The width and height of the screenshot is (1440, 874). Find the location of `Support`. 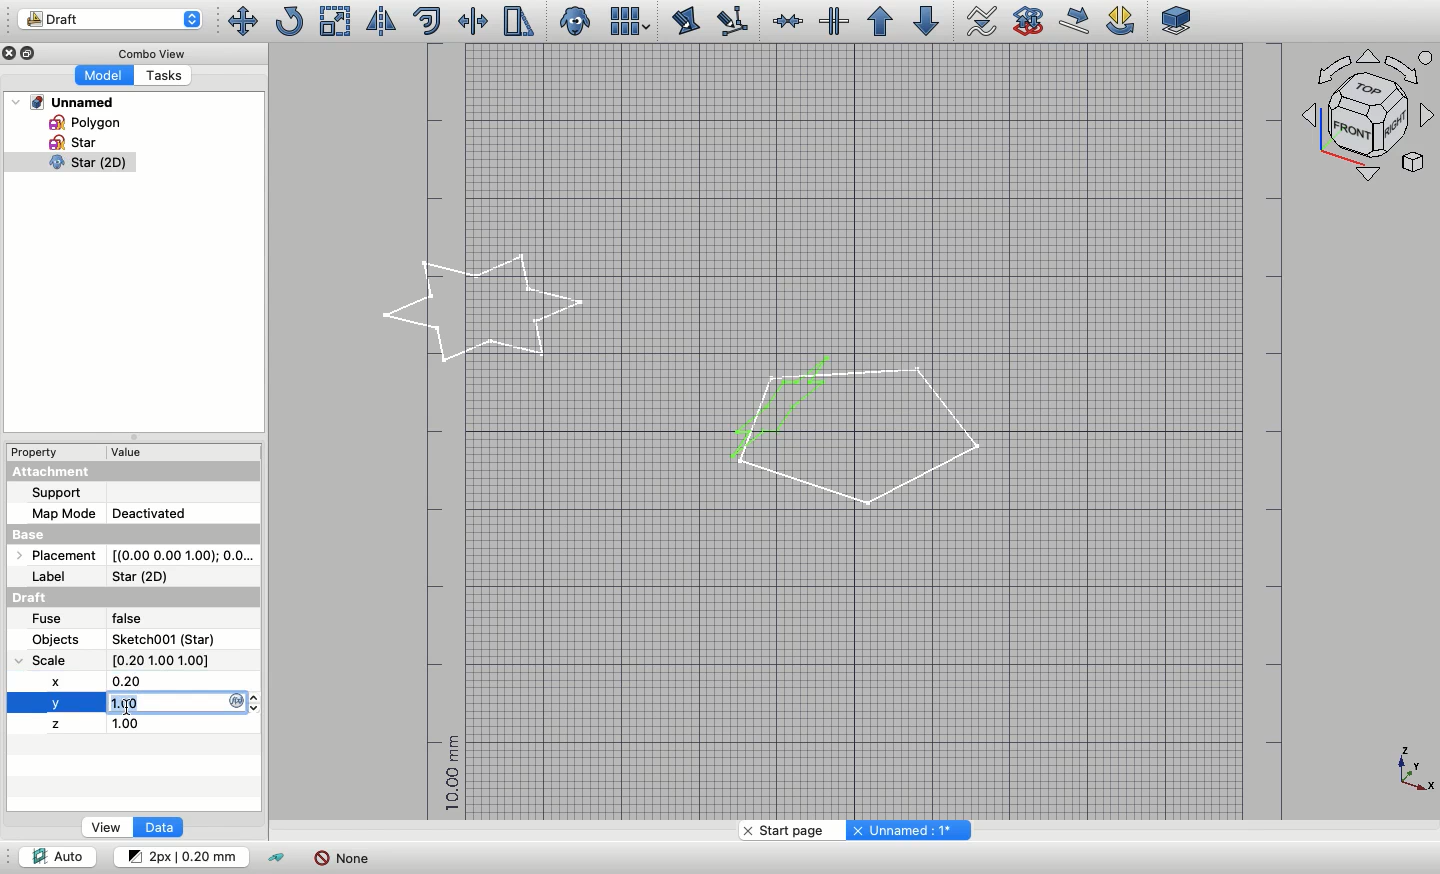

Support is located at coordinates (57, 493).